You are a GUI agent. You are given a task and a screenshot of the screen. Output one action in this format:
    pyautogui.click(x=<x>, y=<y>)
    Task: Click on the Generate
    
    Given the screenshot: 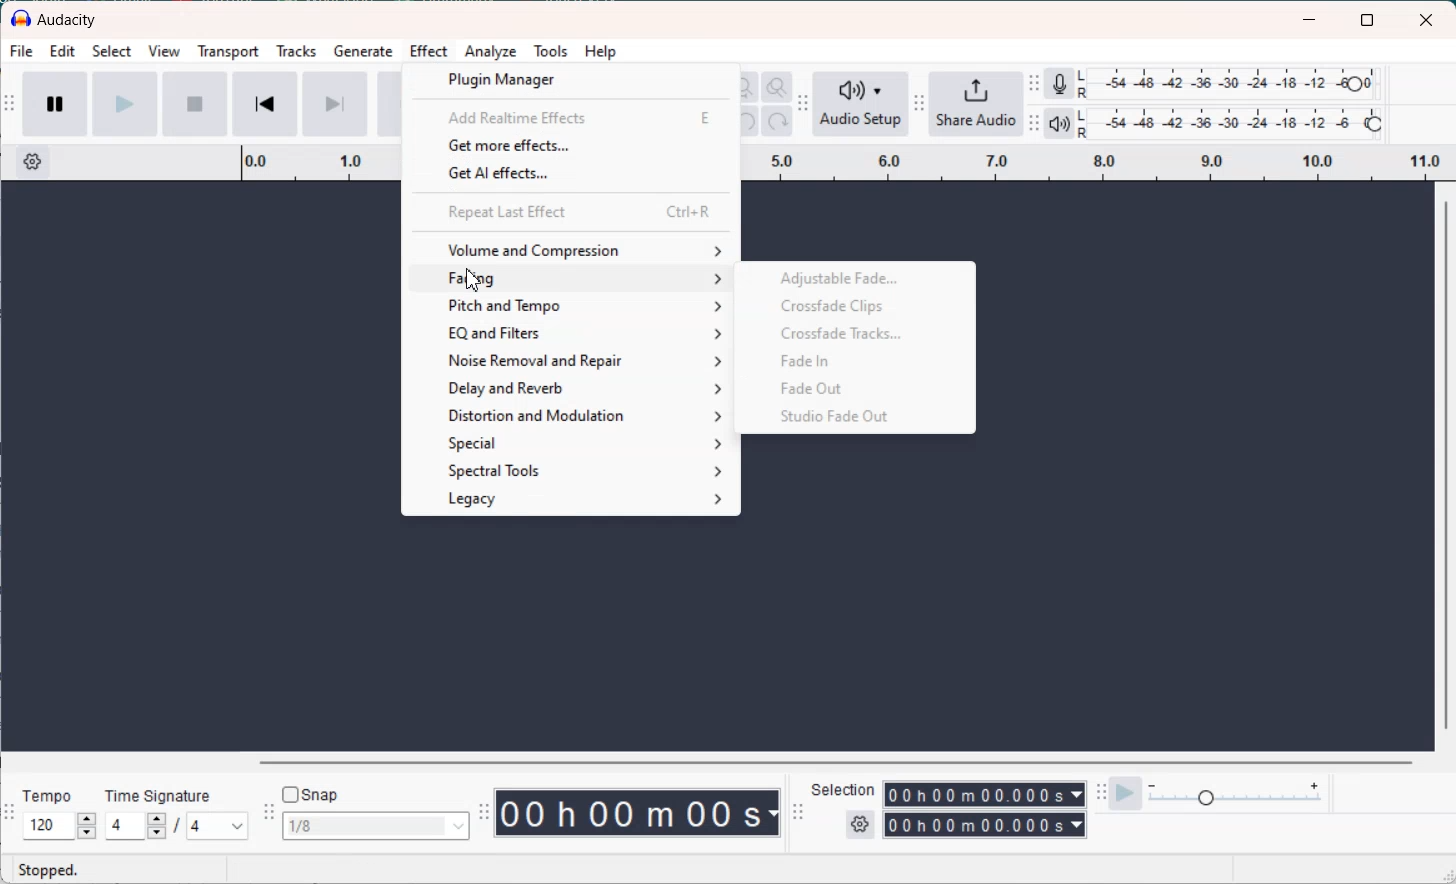 What is the action you would take?
    pyautogui.click(x=363, y=53)
    